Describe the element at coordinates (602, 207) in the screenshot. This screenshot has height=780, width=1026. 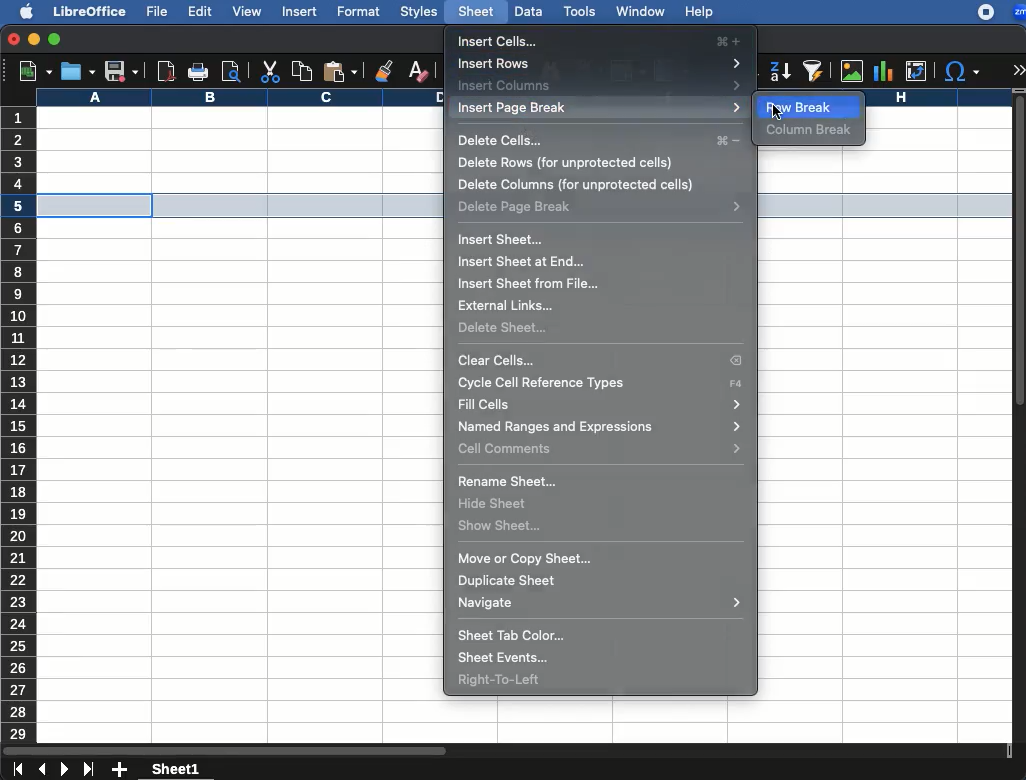
I see `delete page break` at that location.